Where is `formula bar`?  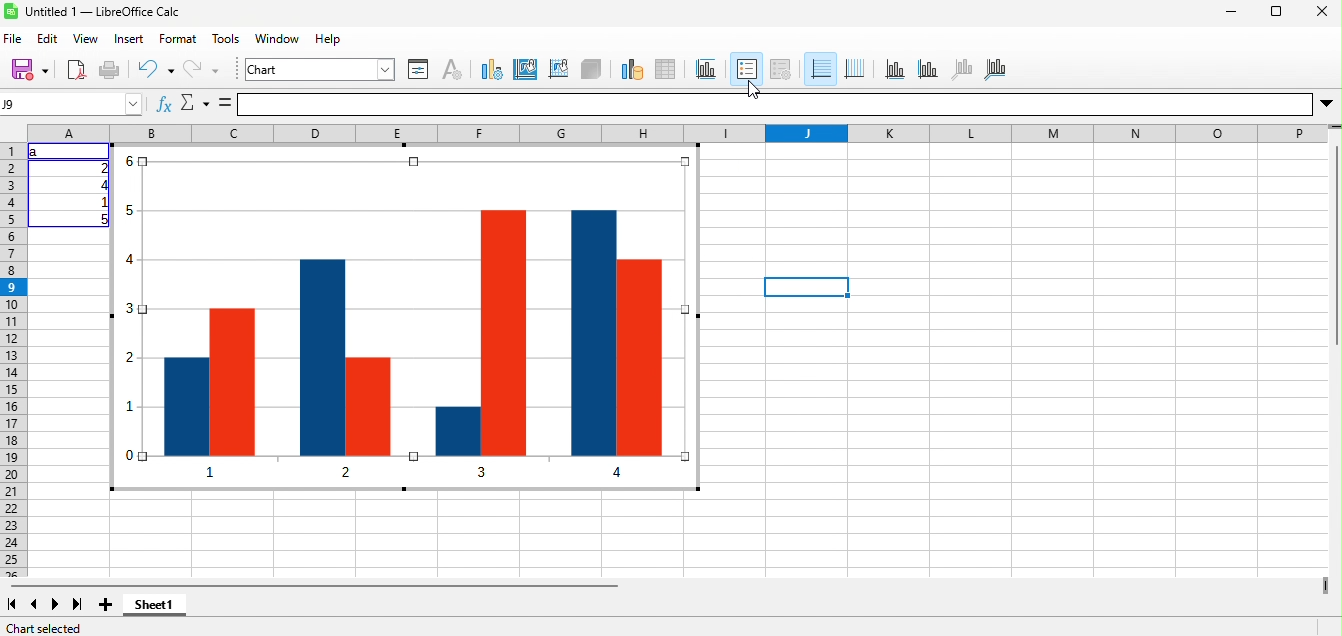 formula bar is located at coordinates (775, 104).